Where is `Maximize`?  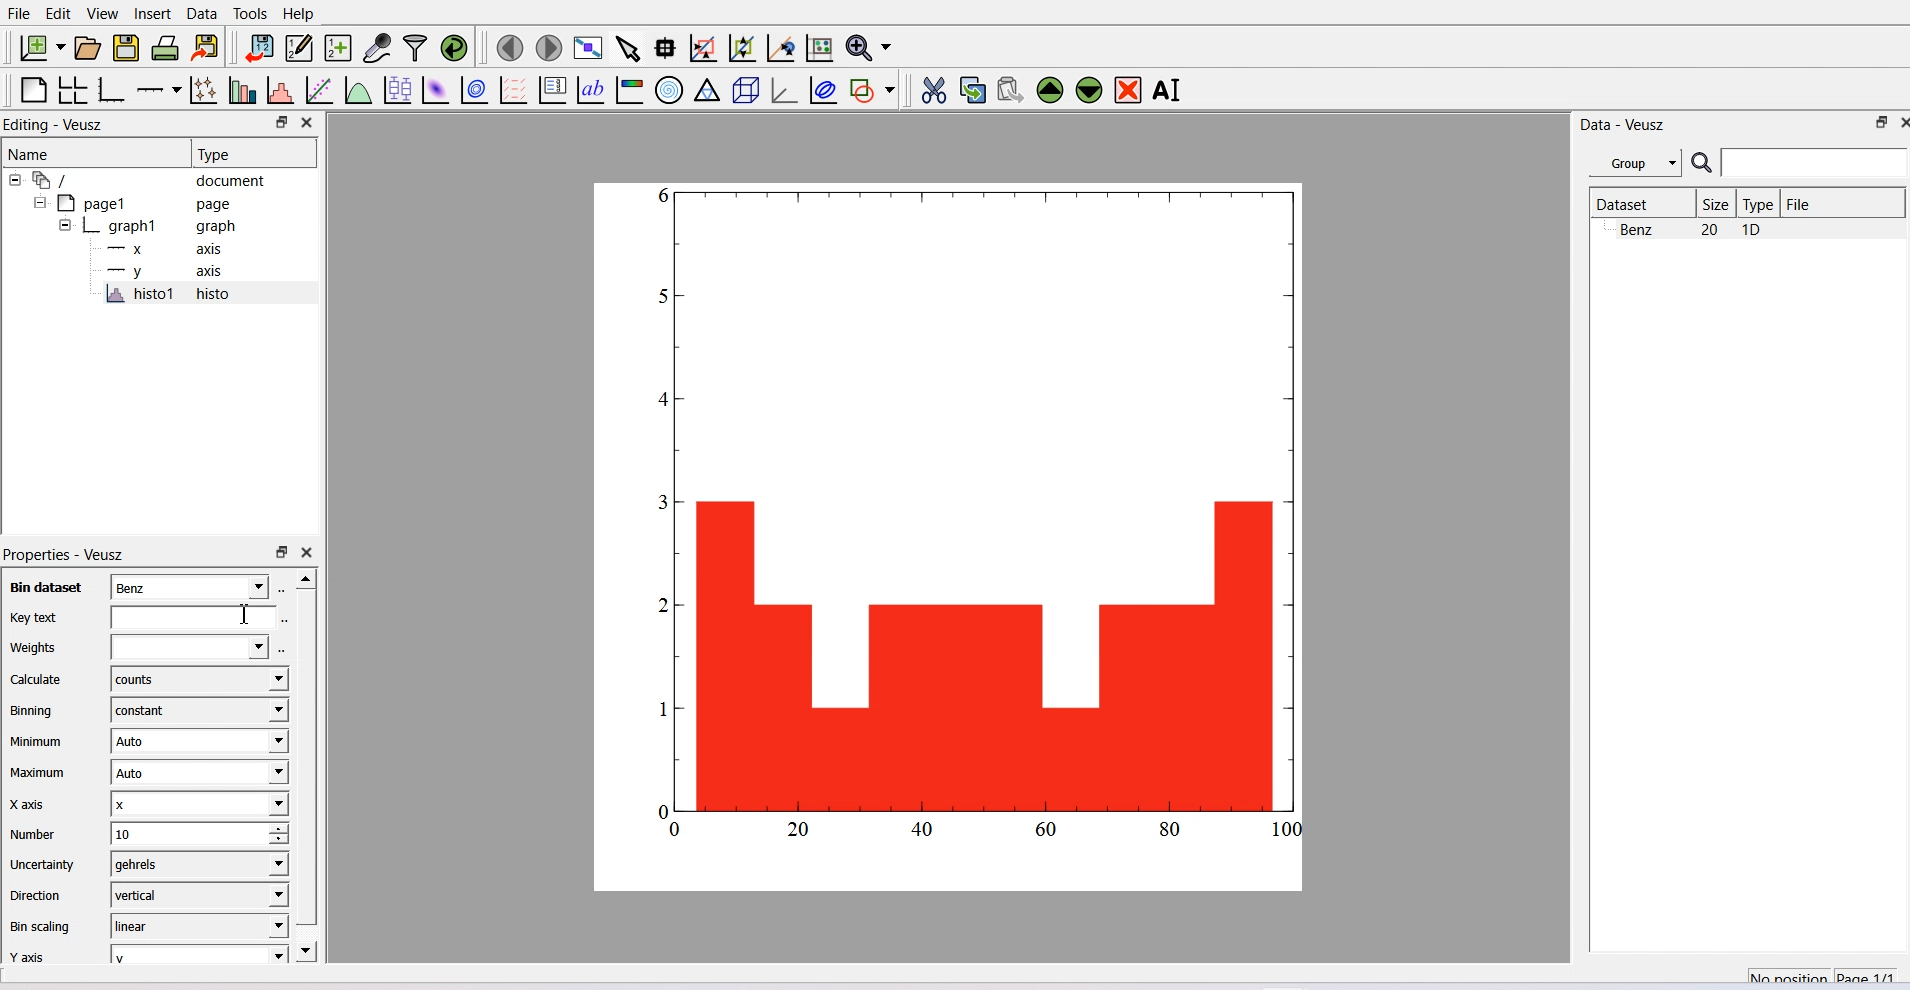
Maximize is located at coordinates (281, 553).